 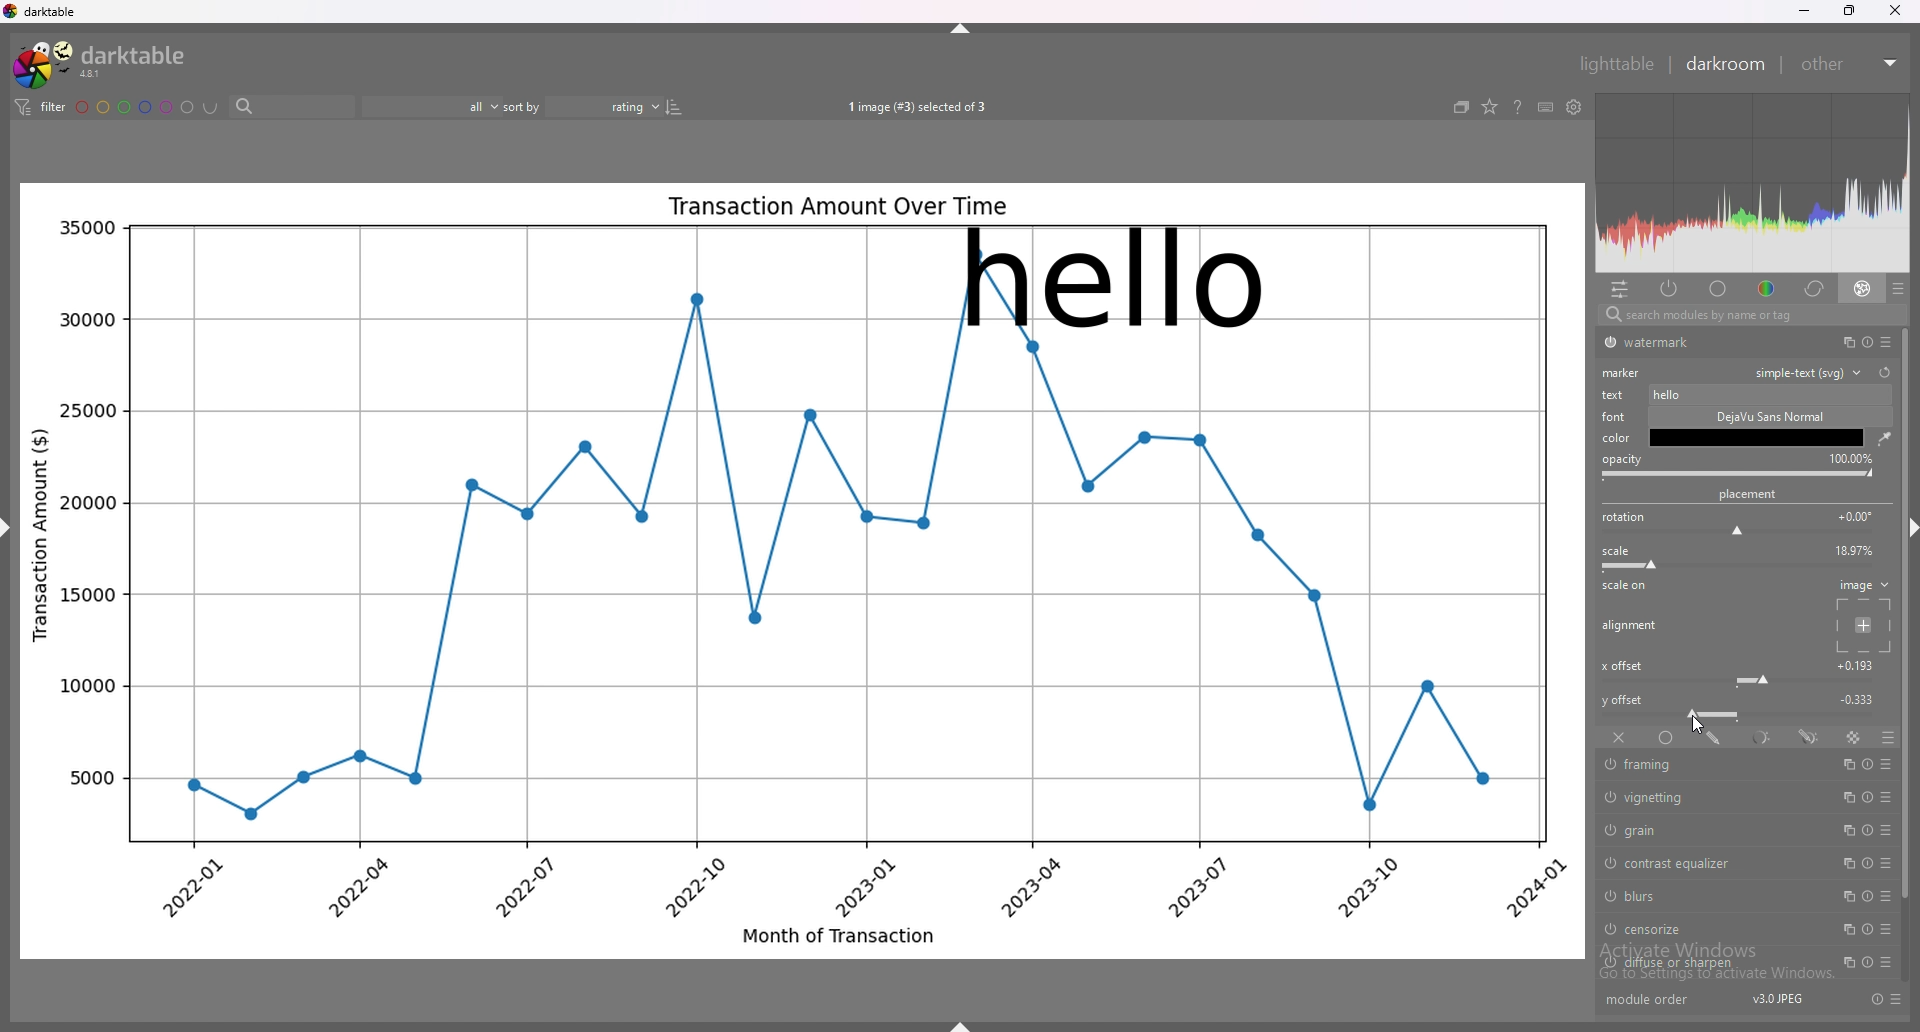 I want to click on multiple instances action, so click(x=1842, y=342).